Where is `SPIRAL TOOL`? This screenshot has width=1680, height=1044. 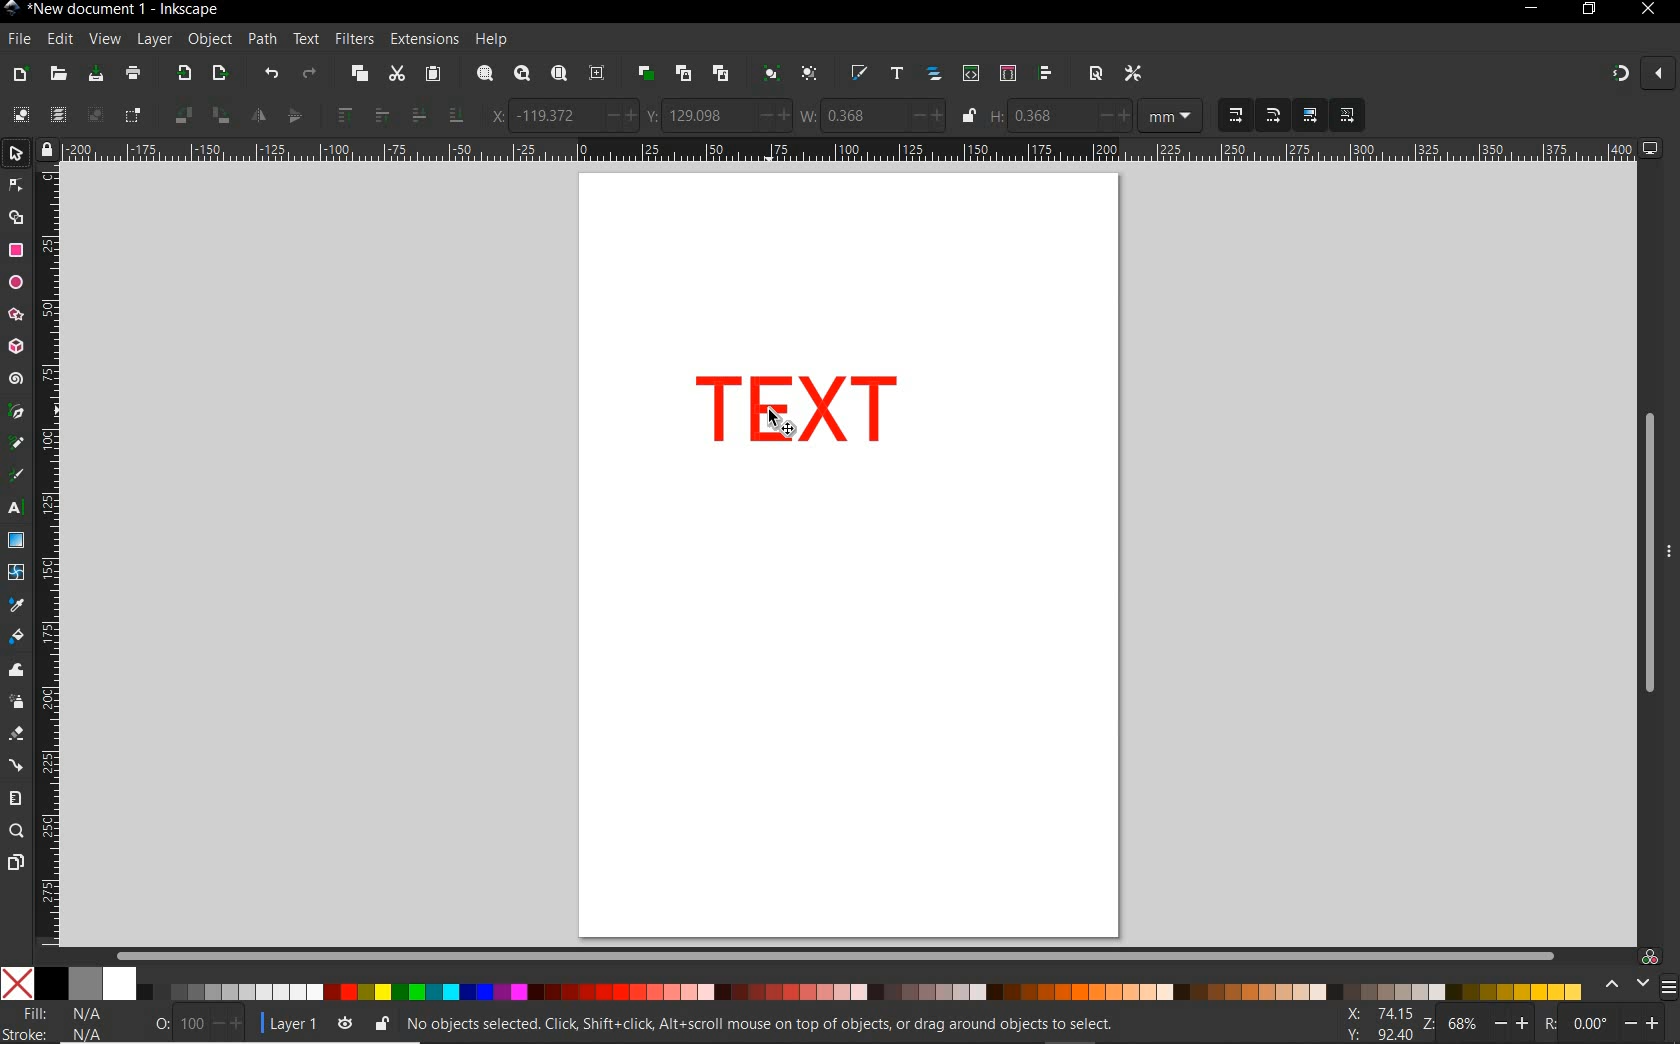
SPIRAL TOOL is located at coordinates (16, 380).